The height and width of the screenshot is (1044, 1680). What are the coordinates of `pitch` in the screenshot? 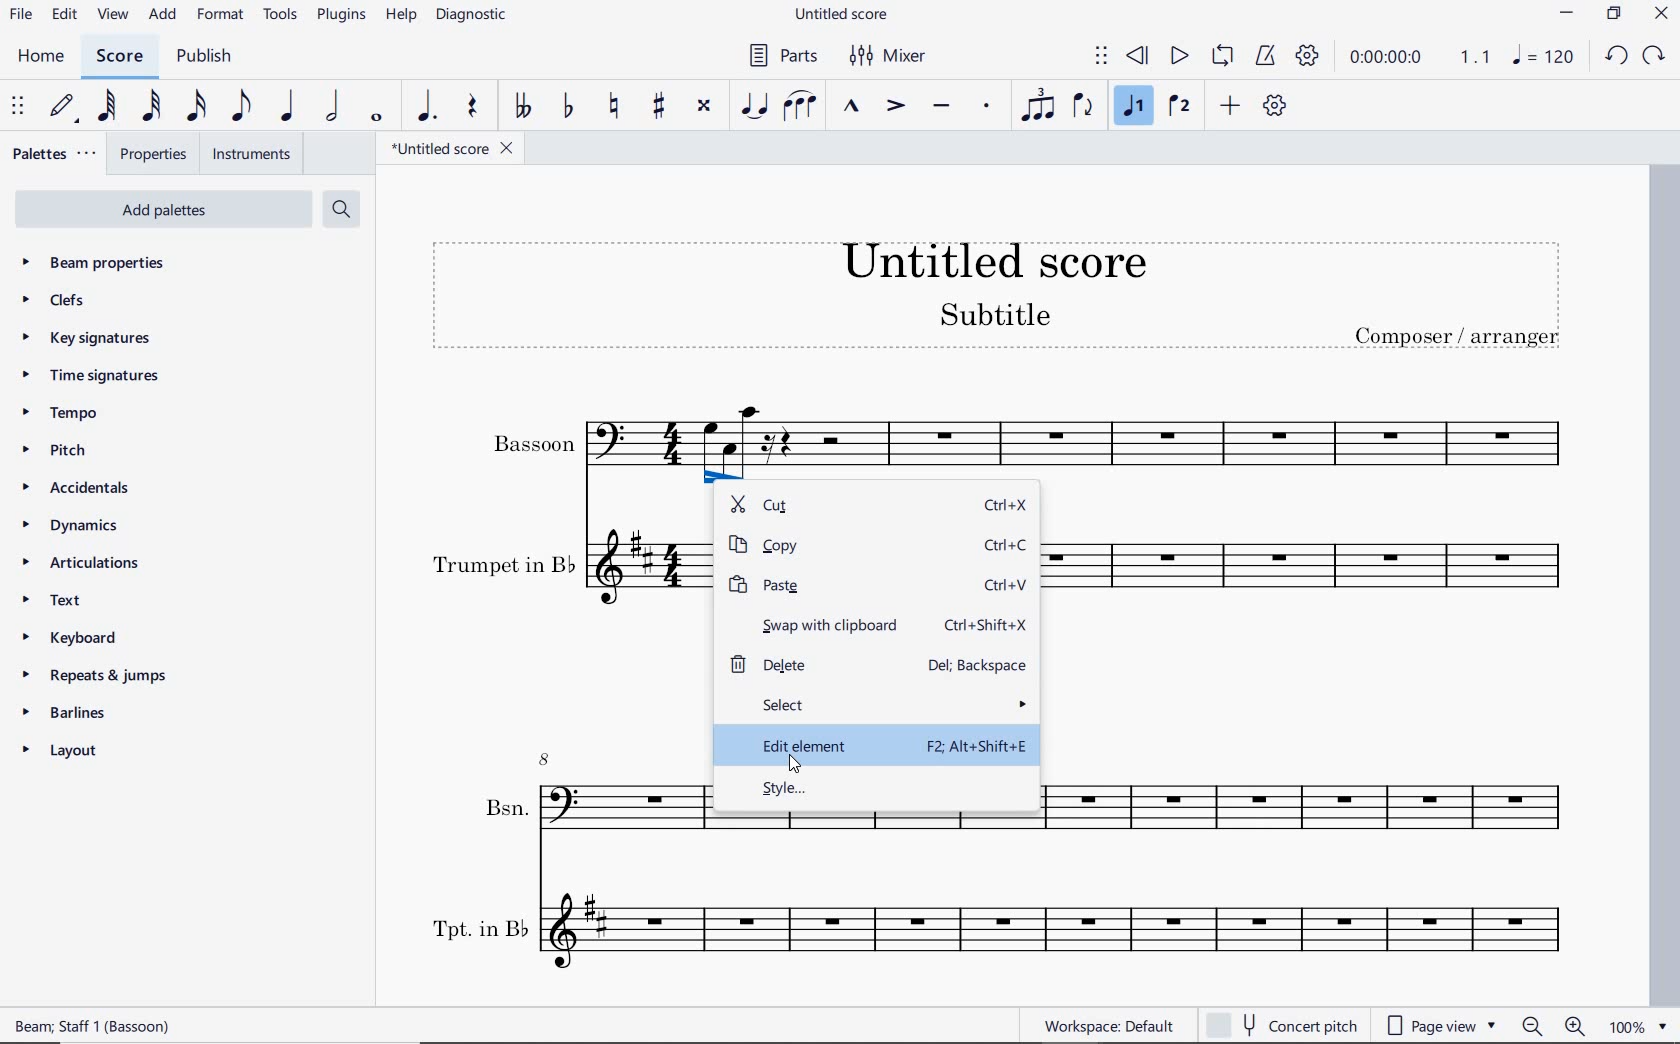 It's located at (58, 450).